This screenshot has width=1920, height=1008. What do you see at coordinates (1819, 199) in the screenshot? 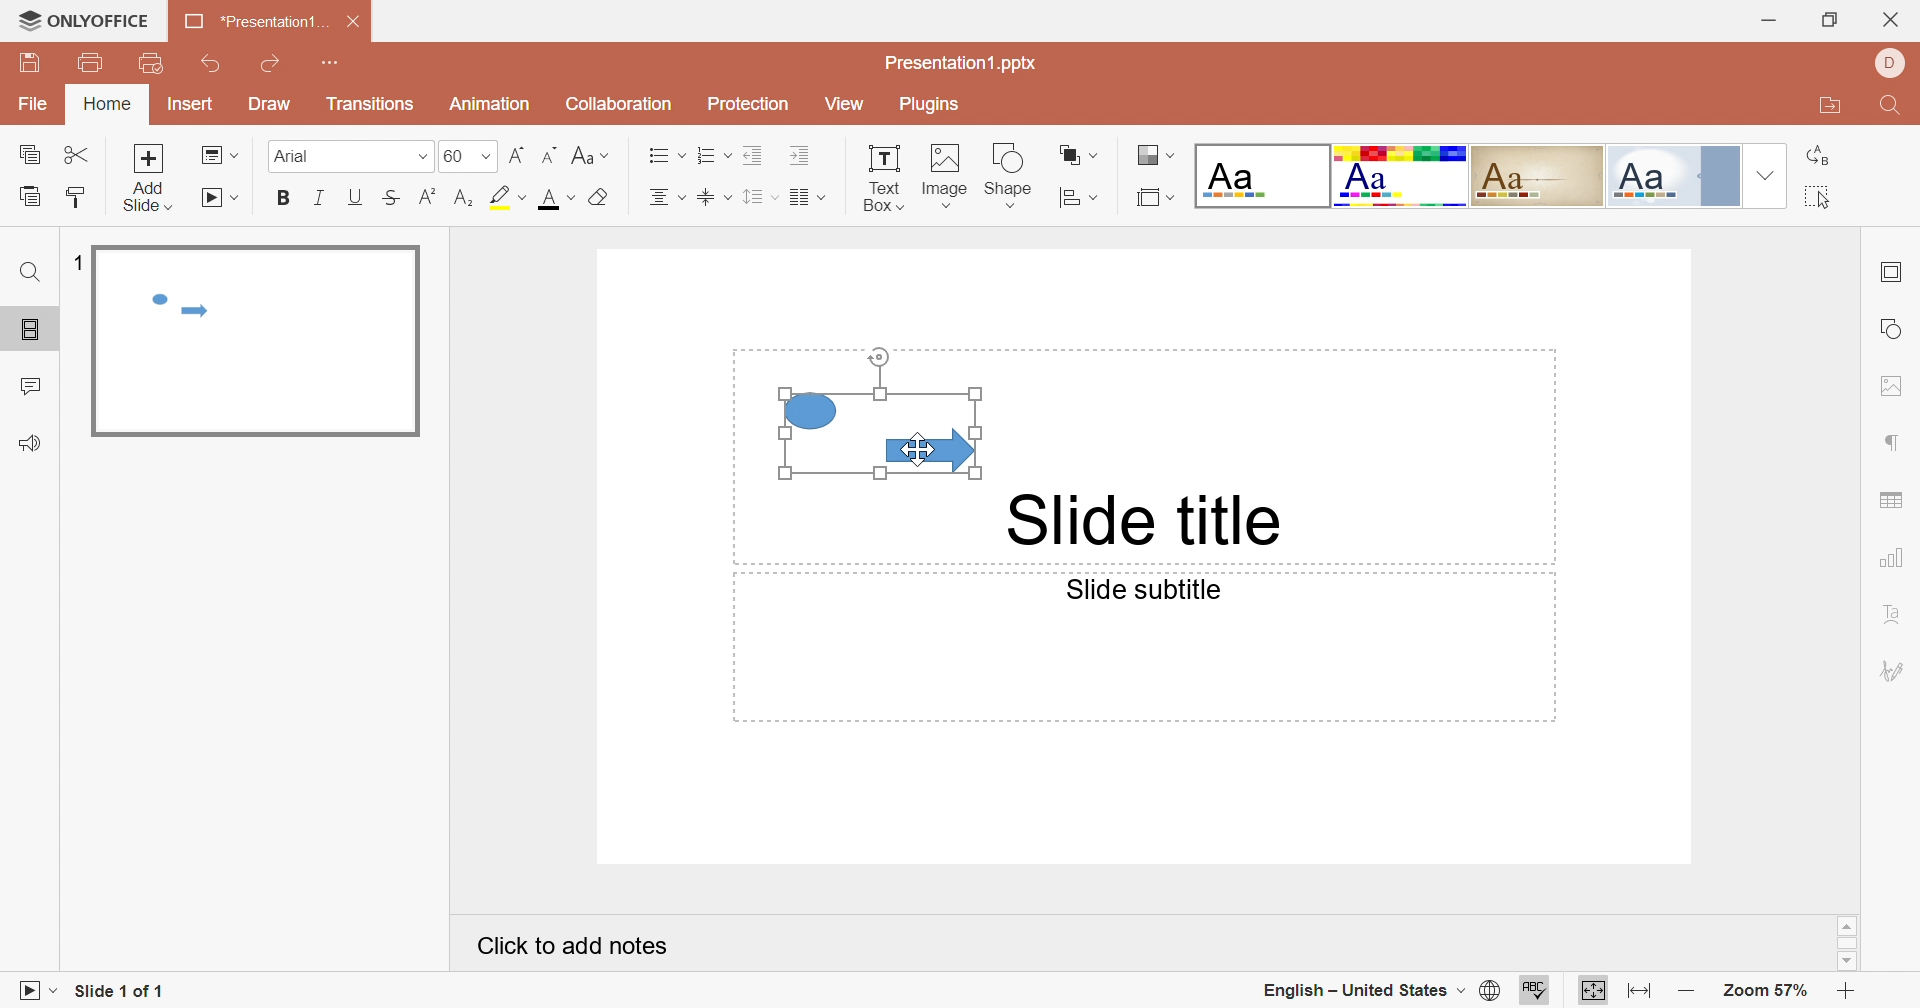
I see `Select all` at bounding box center [1819, 199].